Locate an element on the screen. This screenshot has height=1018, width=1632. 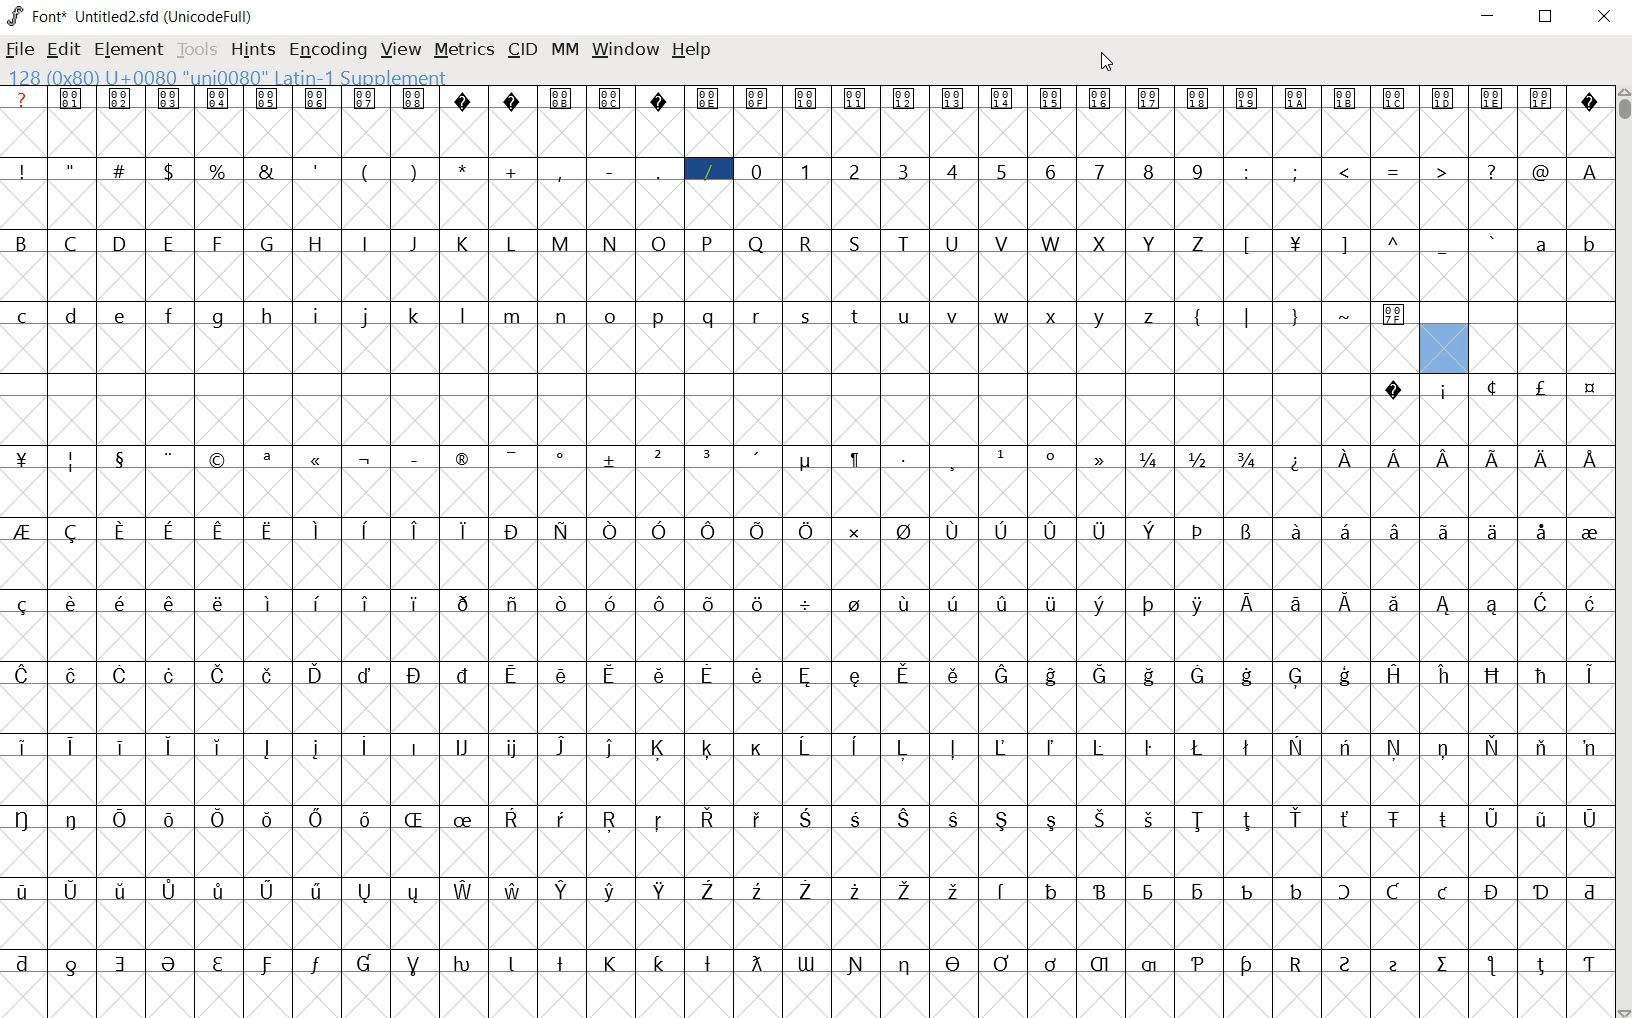
HELP is located at coordinates (693, 52).